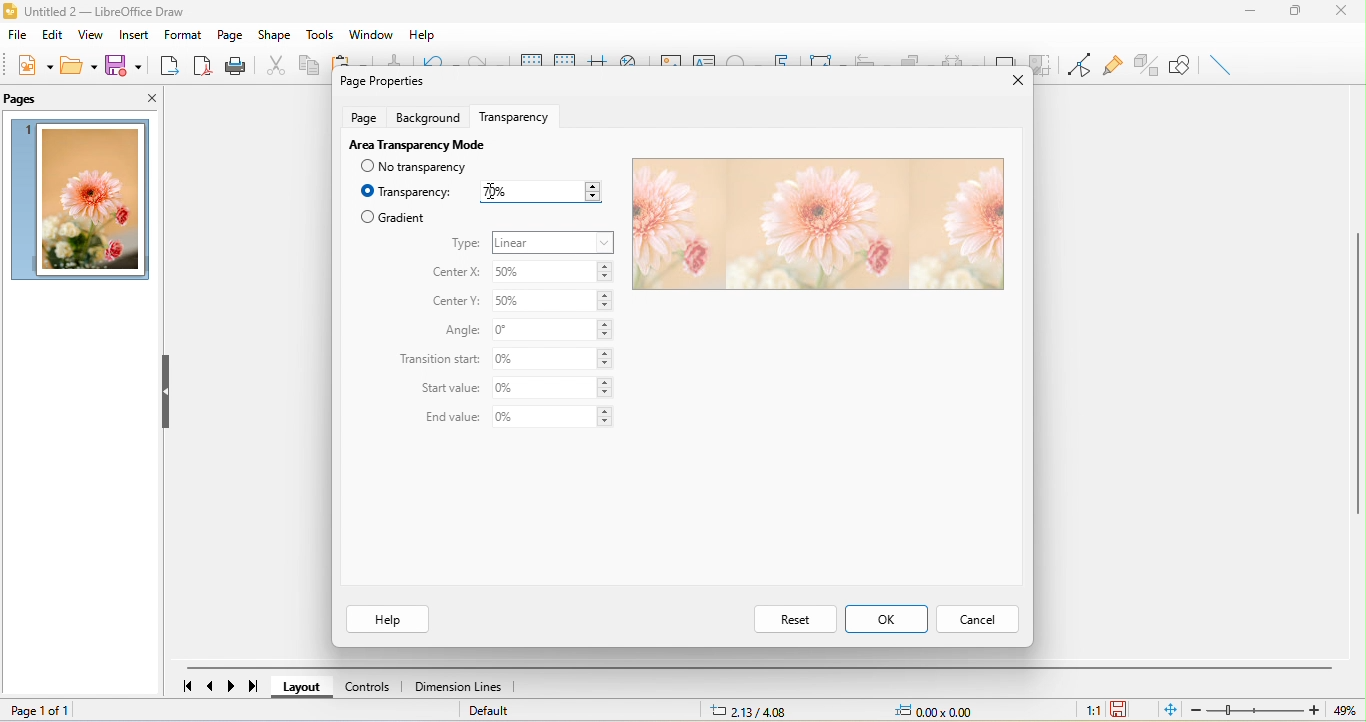 The height and width of the screenshot is (722, 1366). Describe the element at coordinates (79, 712) in the screenshot. I see `page 1 of 1` at that location.